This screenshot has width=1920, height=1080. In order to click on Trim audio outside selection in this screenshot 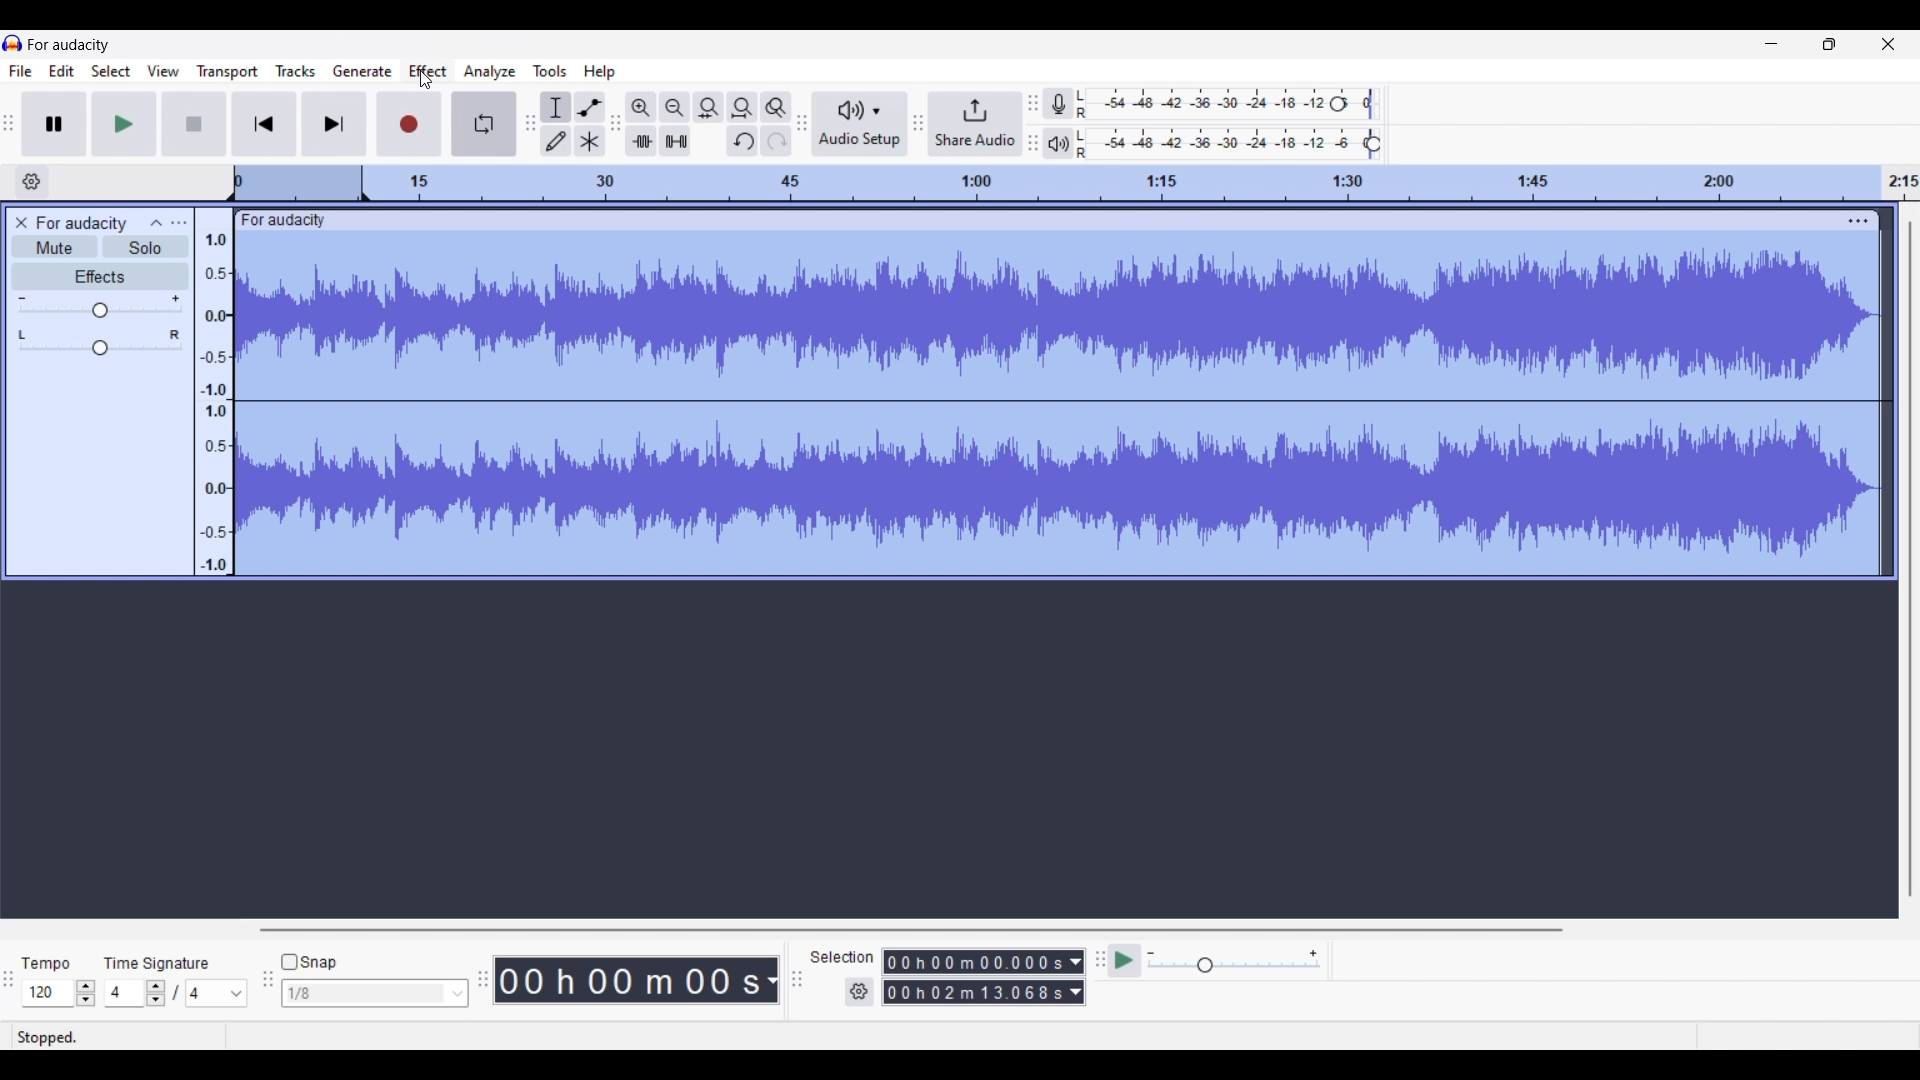, I will do `click(641, 140)`.